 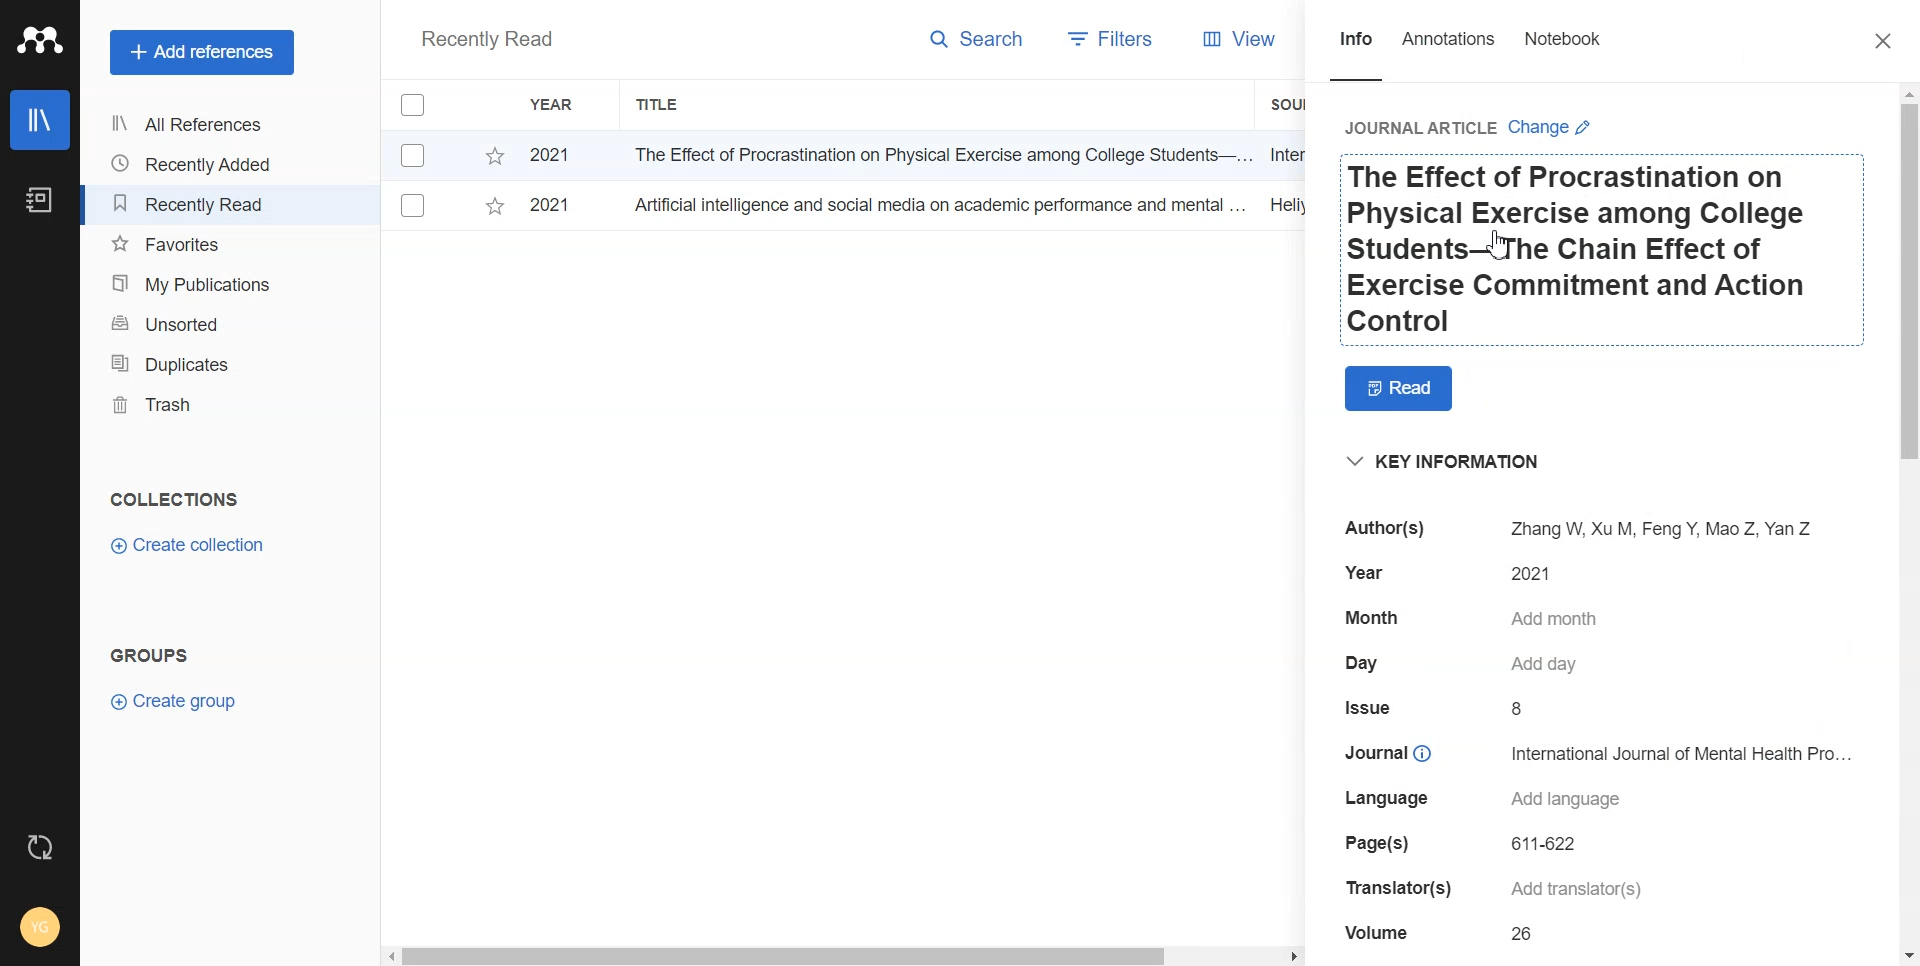 I want to click on Recently Read, so click(x=486, y=41).